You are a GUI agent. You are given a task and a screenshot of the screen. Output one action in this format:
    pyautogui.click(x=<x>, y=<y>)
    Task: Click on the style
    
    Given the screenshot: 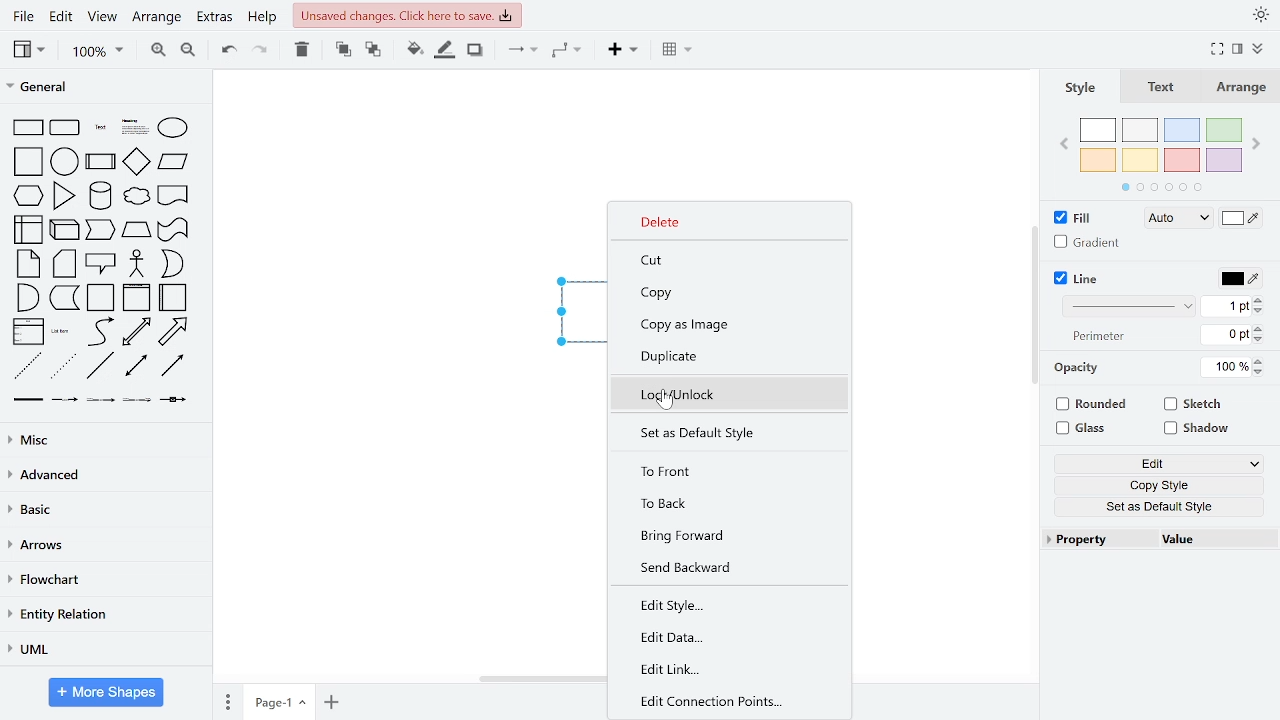 What is the action you would take?
    pyautogui.click(x=1081, y=90)
    